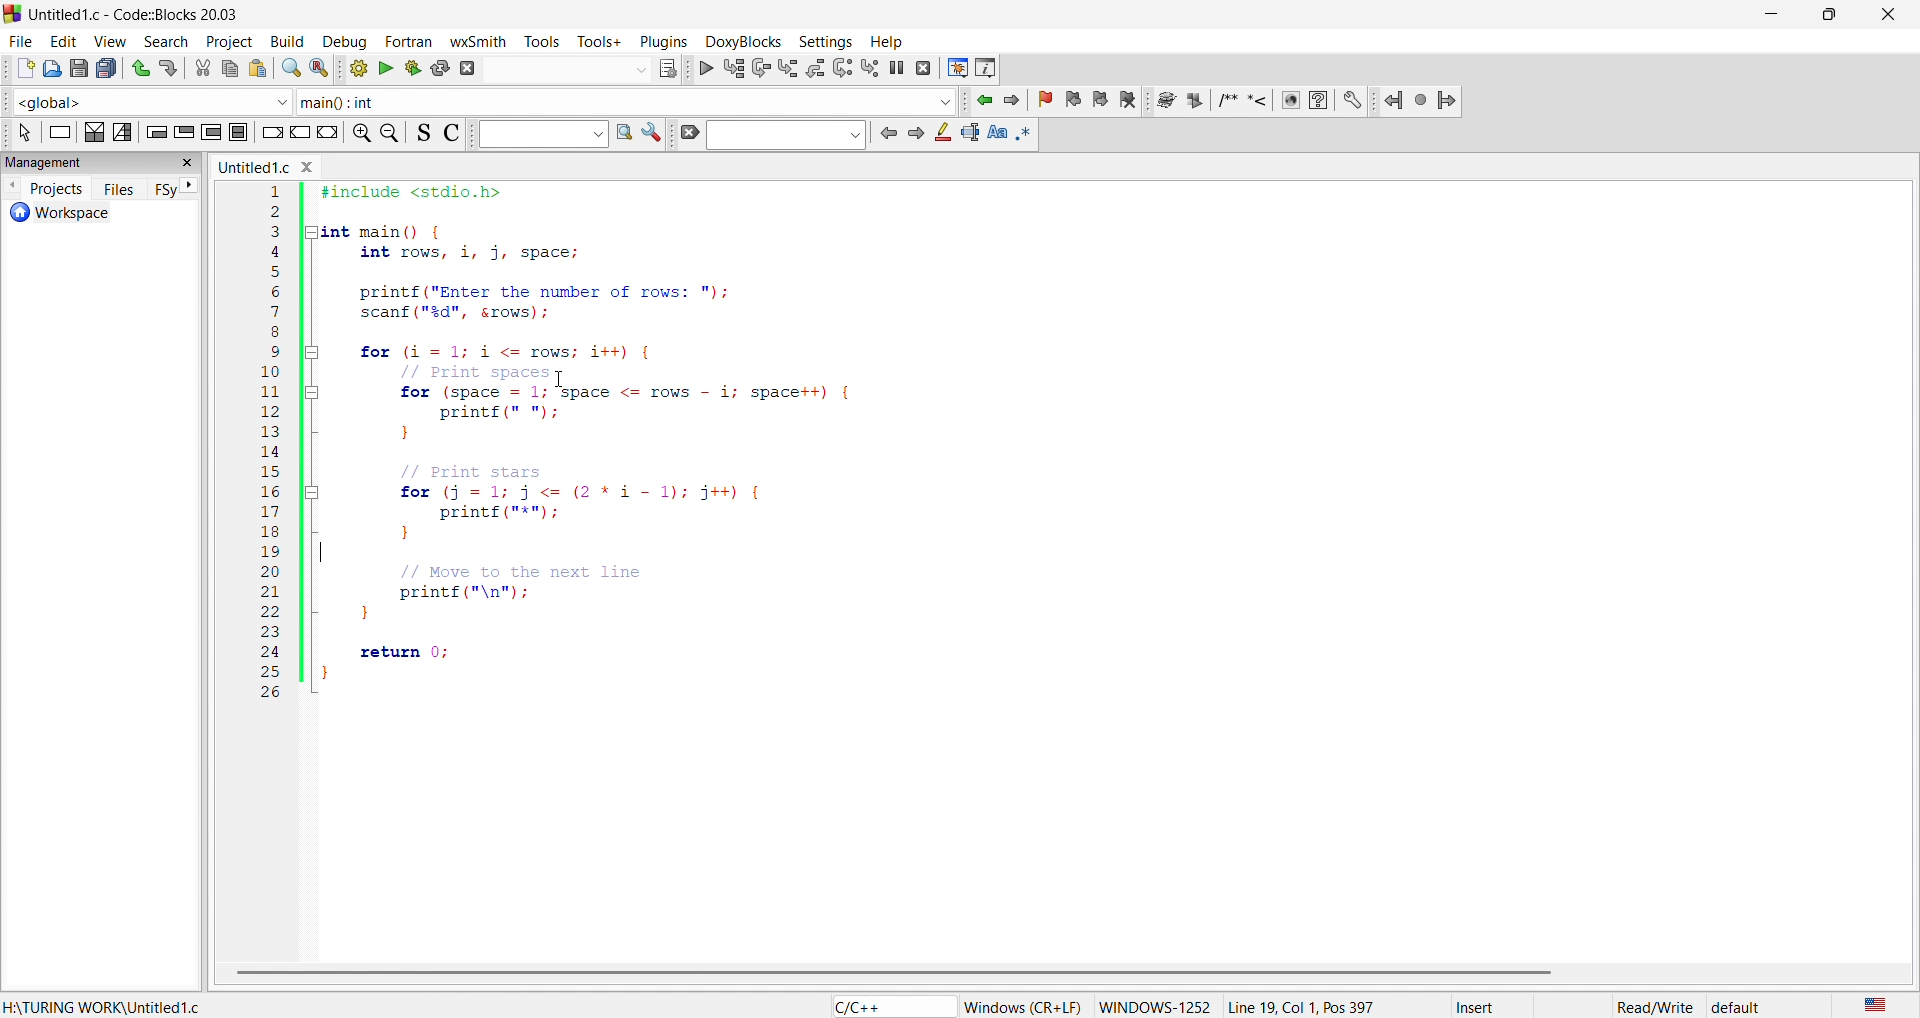 This screenshot has height=1018, width=1920. Describe the element at coordinates (1871, 1004) in the screenshot. I see `language` at that location.